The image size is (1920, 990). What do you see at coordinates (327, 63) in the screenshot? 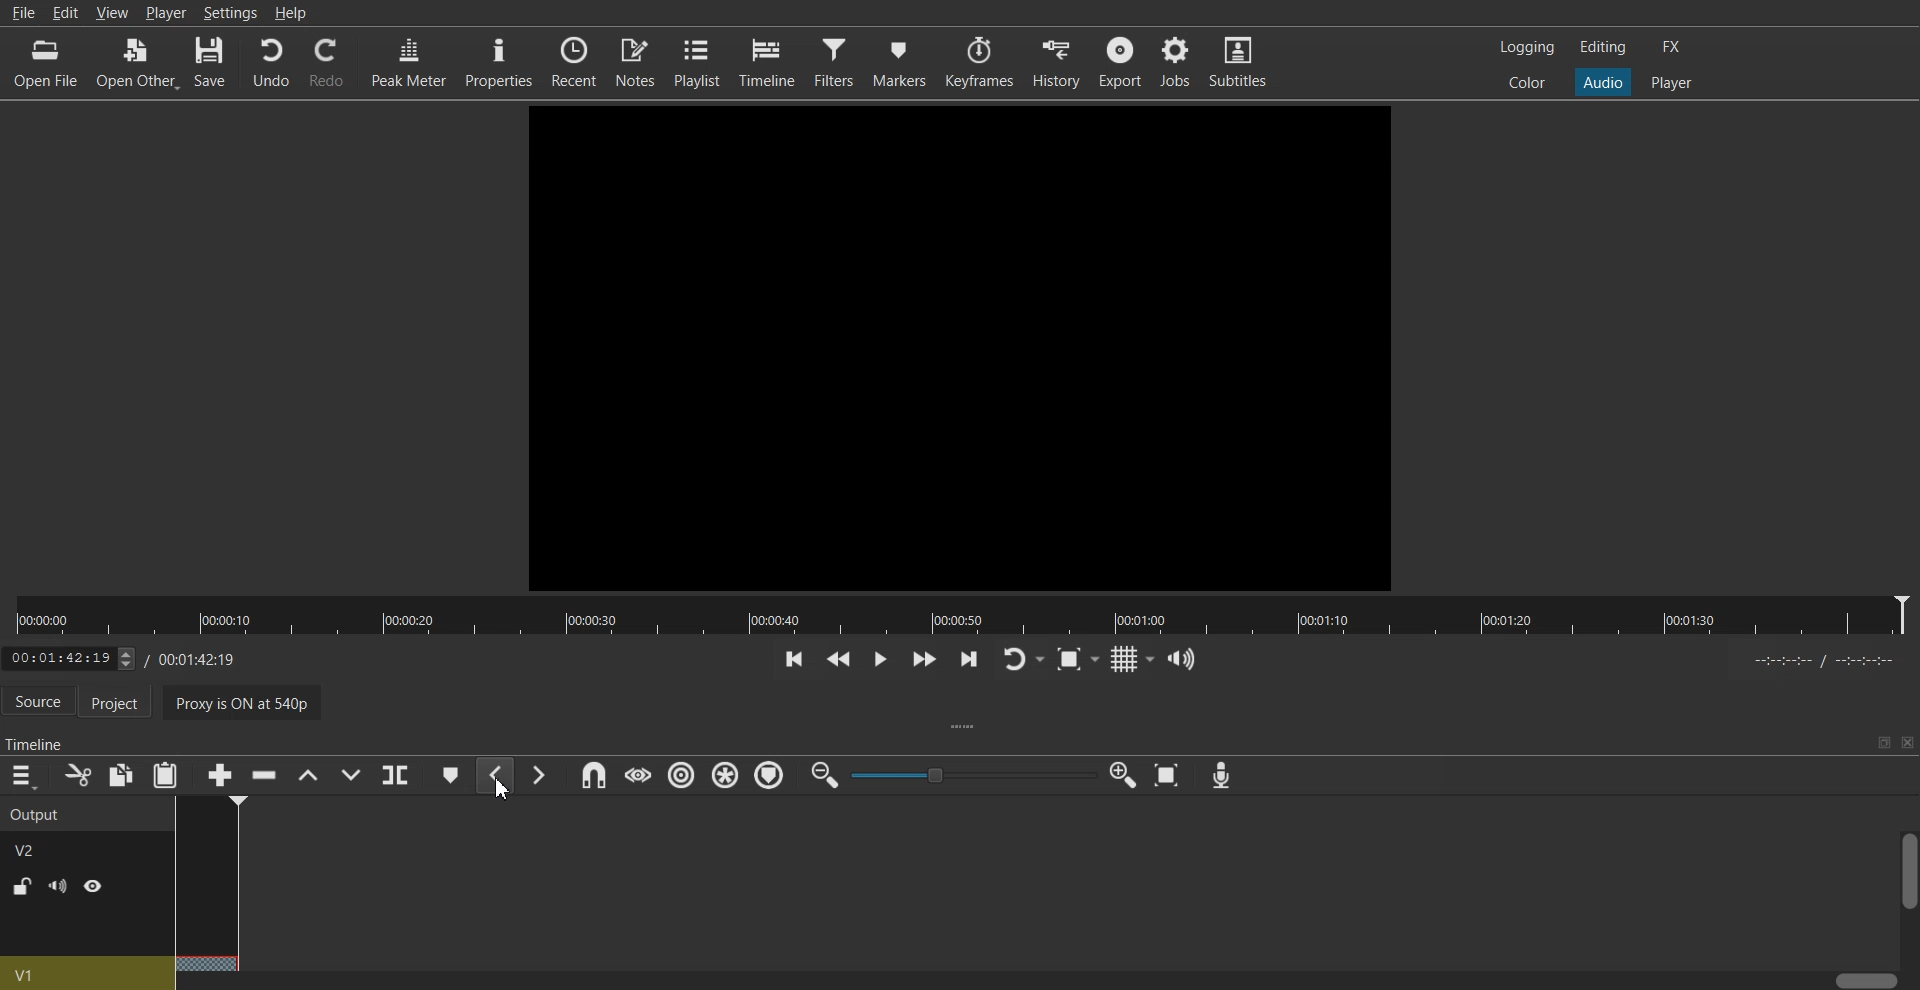
I see `Redo` at bounding box center [327, 63].